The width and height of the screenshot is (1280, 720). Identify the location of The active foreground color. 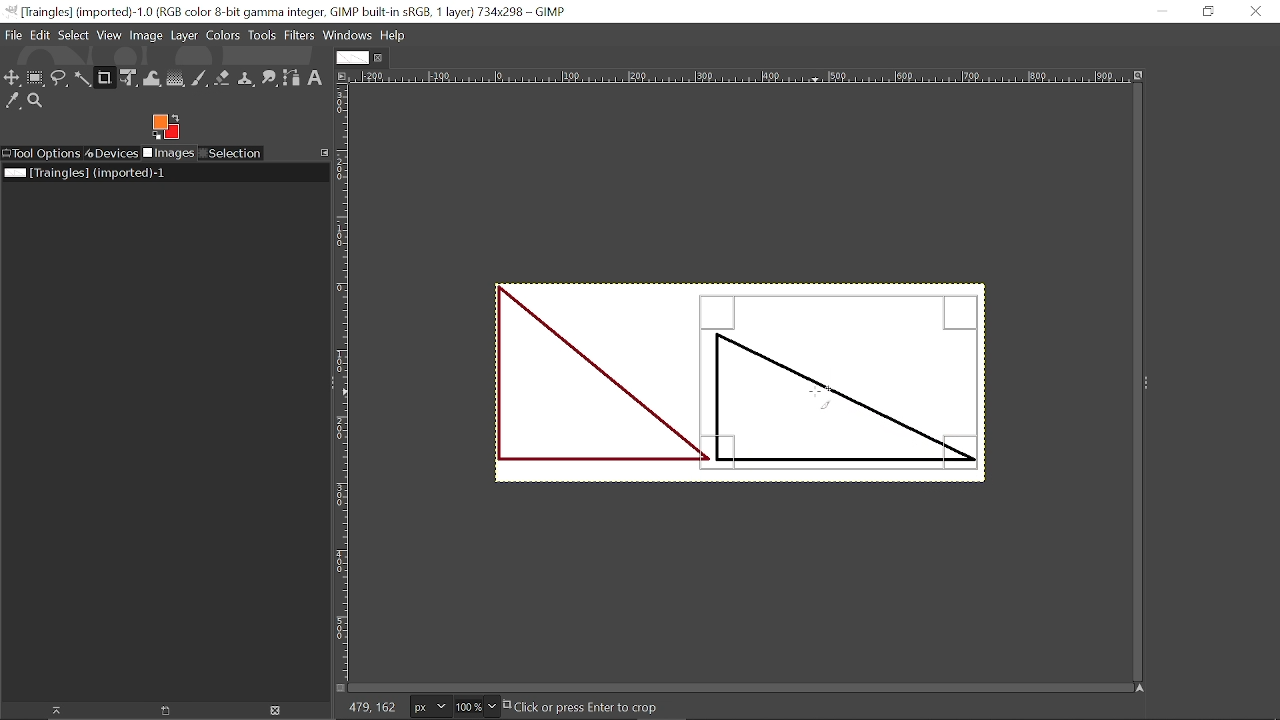
(166, 126).